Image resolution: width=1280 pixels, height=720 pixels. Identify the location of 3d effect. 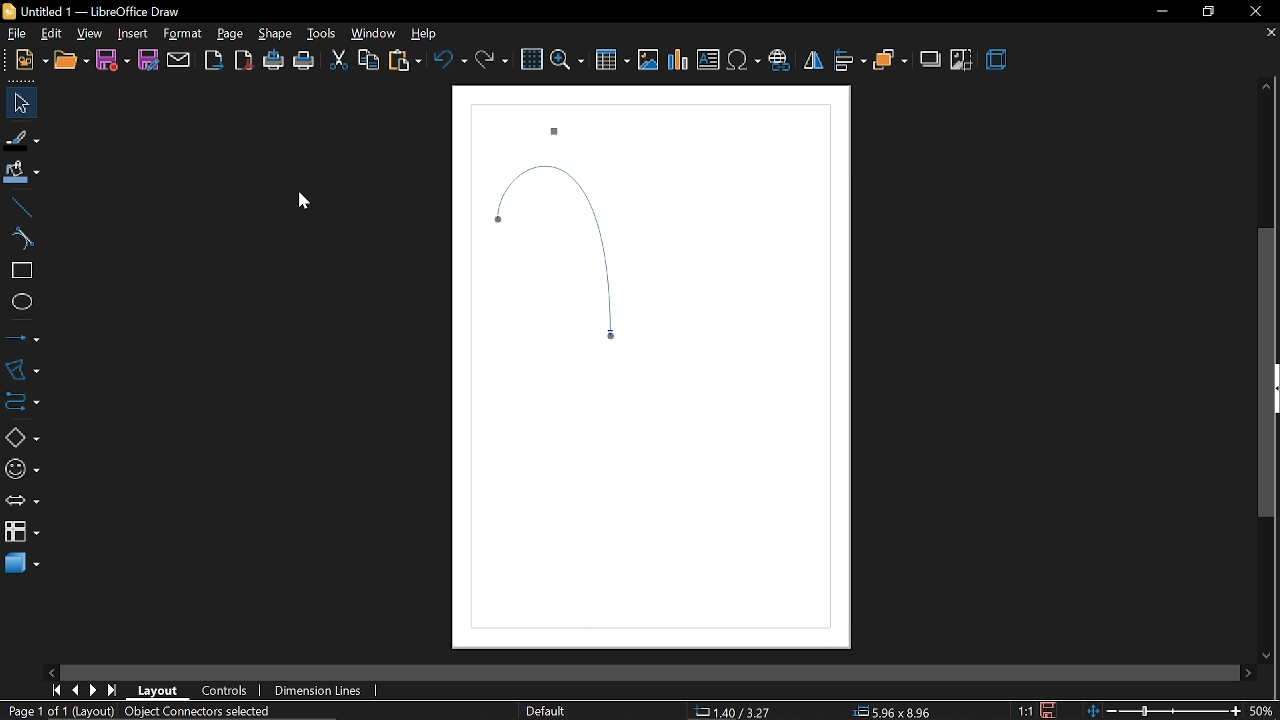
(997, 62).